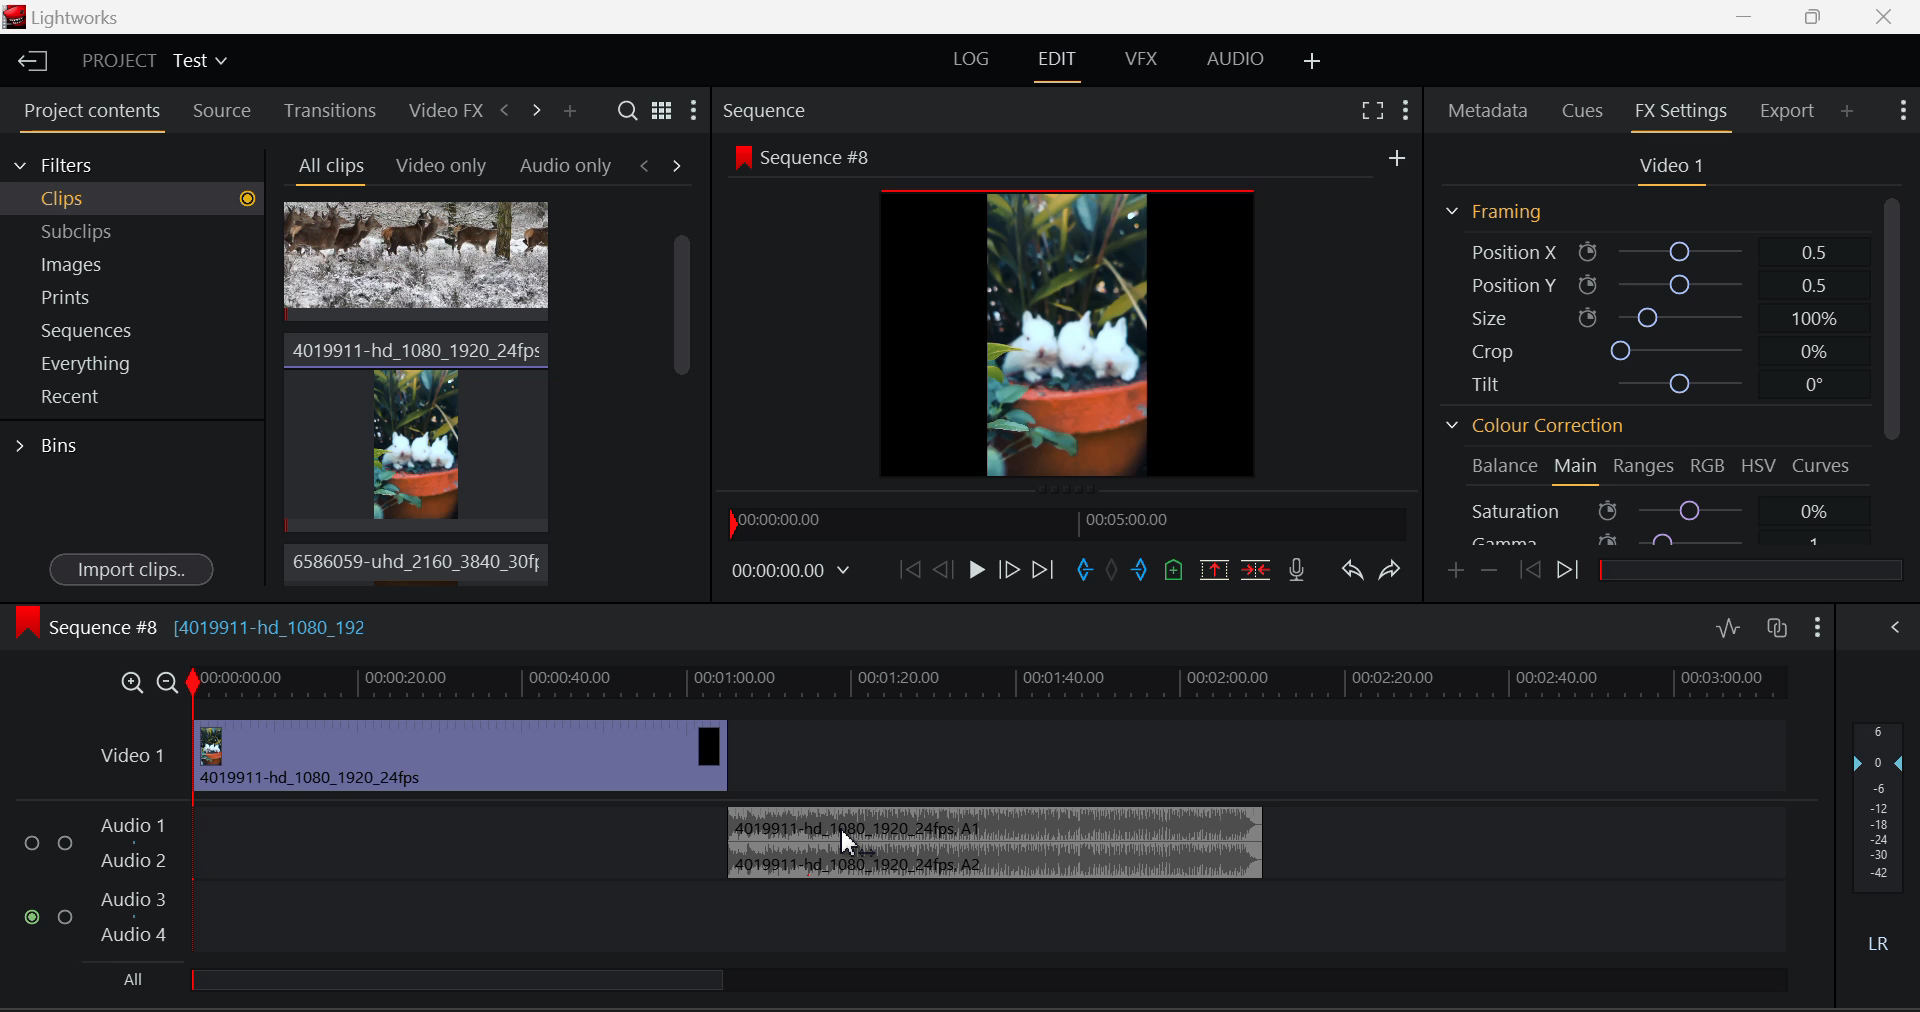 The width and height of the screenshot is (1920, 1012). Describe the element at coordinates (696, 108) in the screenshot. I see `Show Settings` at that location.